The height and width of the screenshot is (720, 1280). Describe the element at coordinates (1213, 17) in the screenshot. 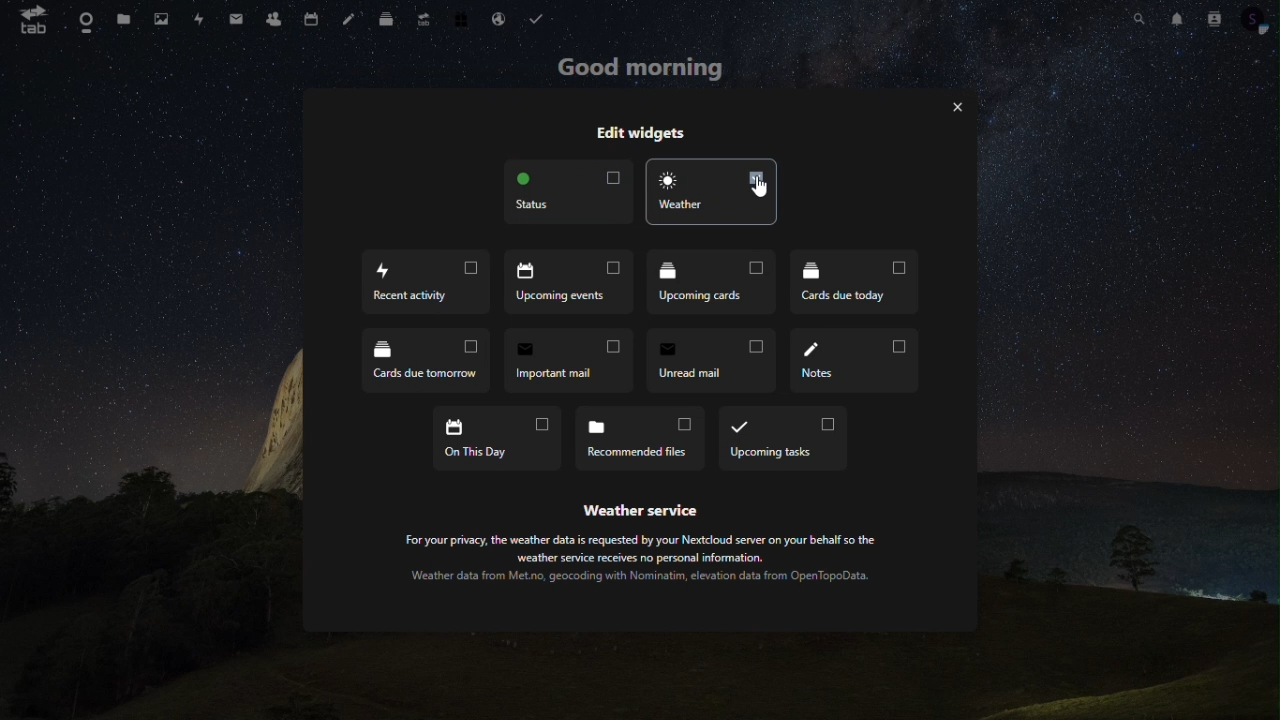

I see `contacts` at that location.